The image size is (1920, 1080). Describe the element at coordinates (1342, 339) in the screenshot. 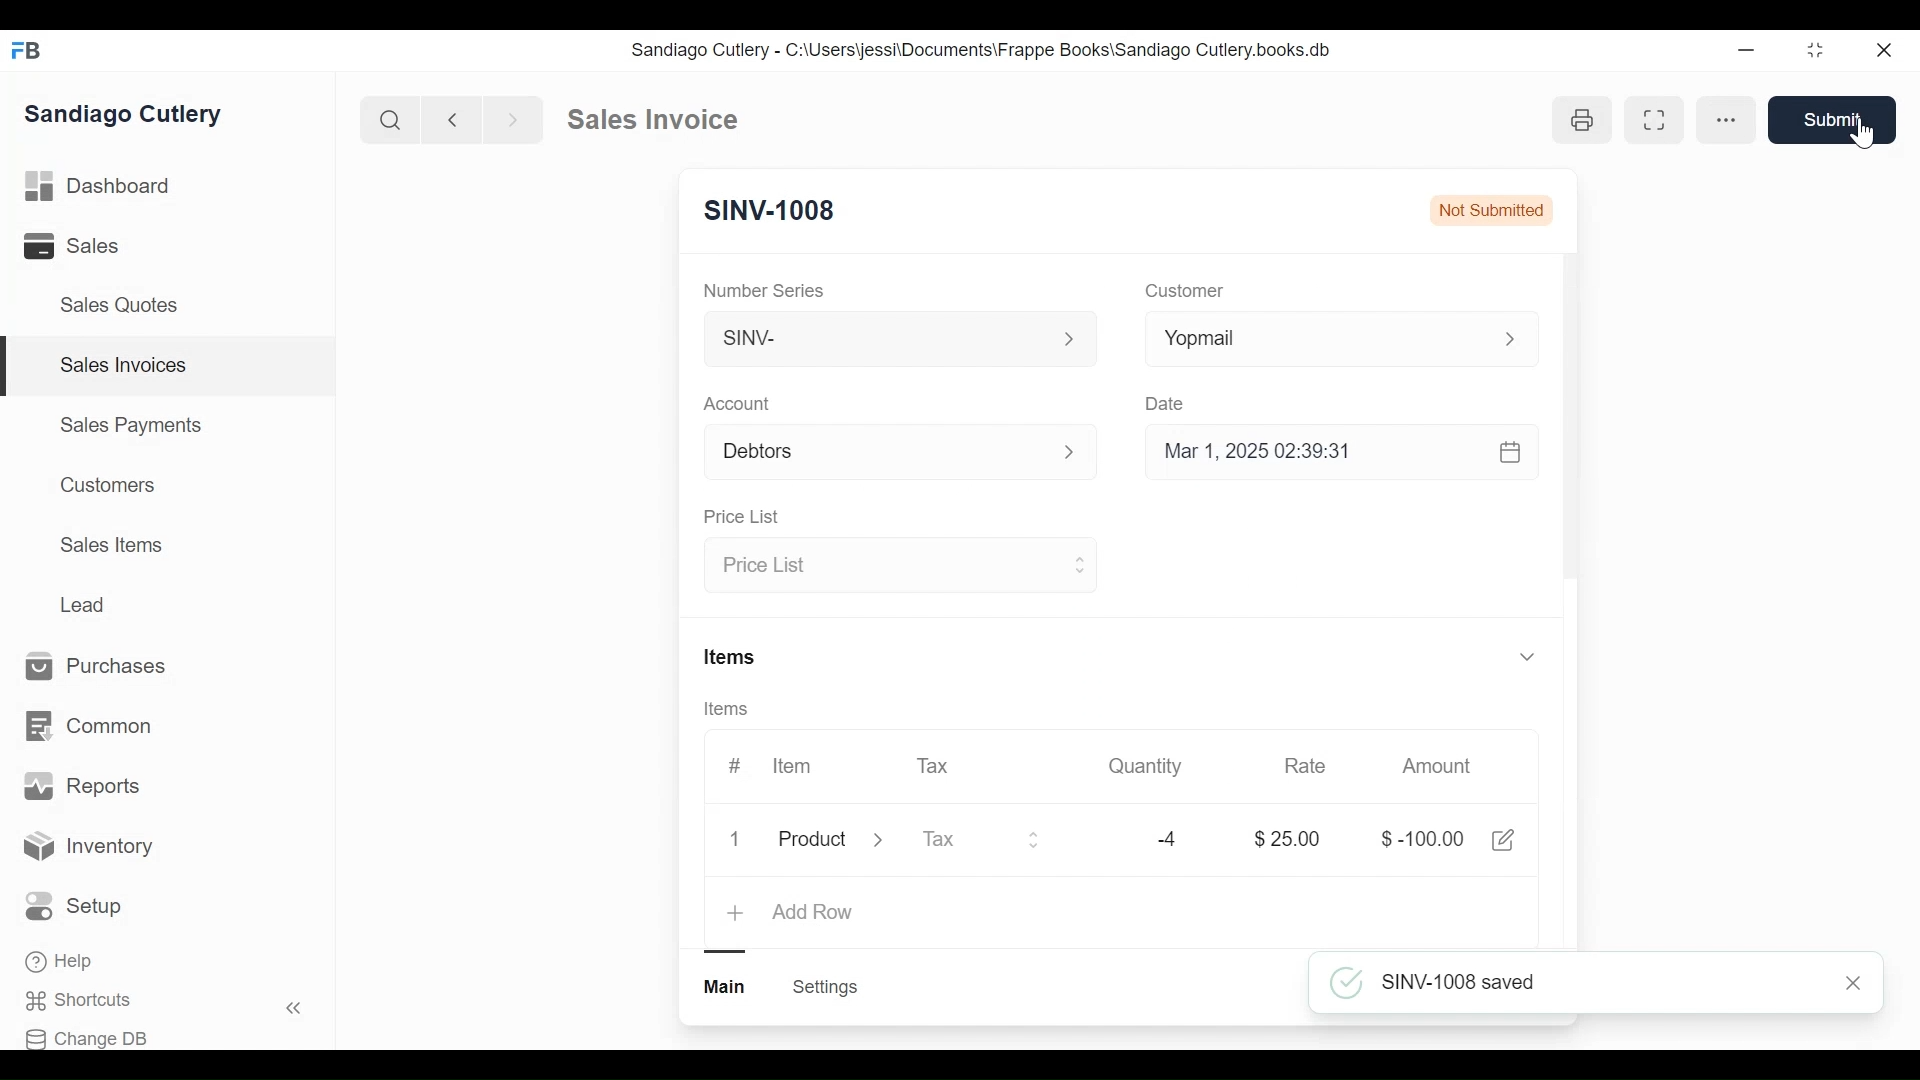

I see `Yopmail ` at that location.